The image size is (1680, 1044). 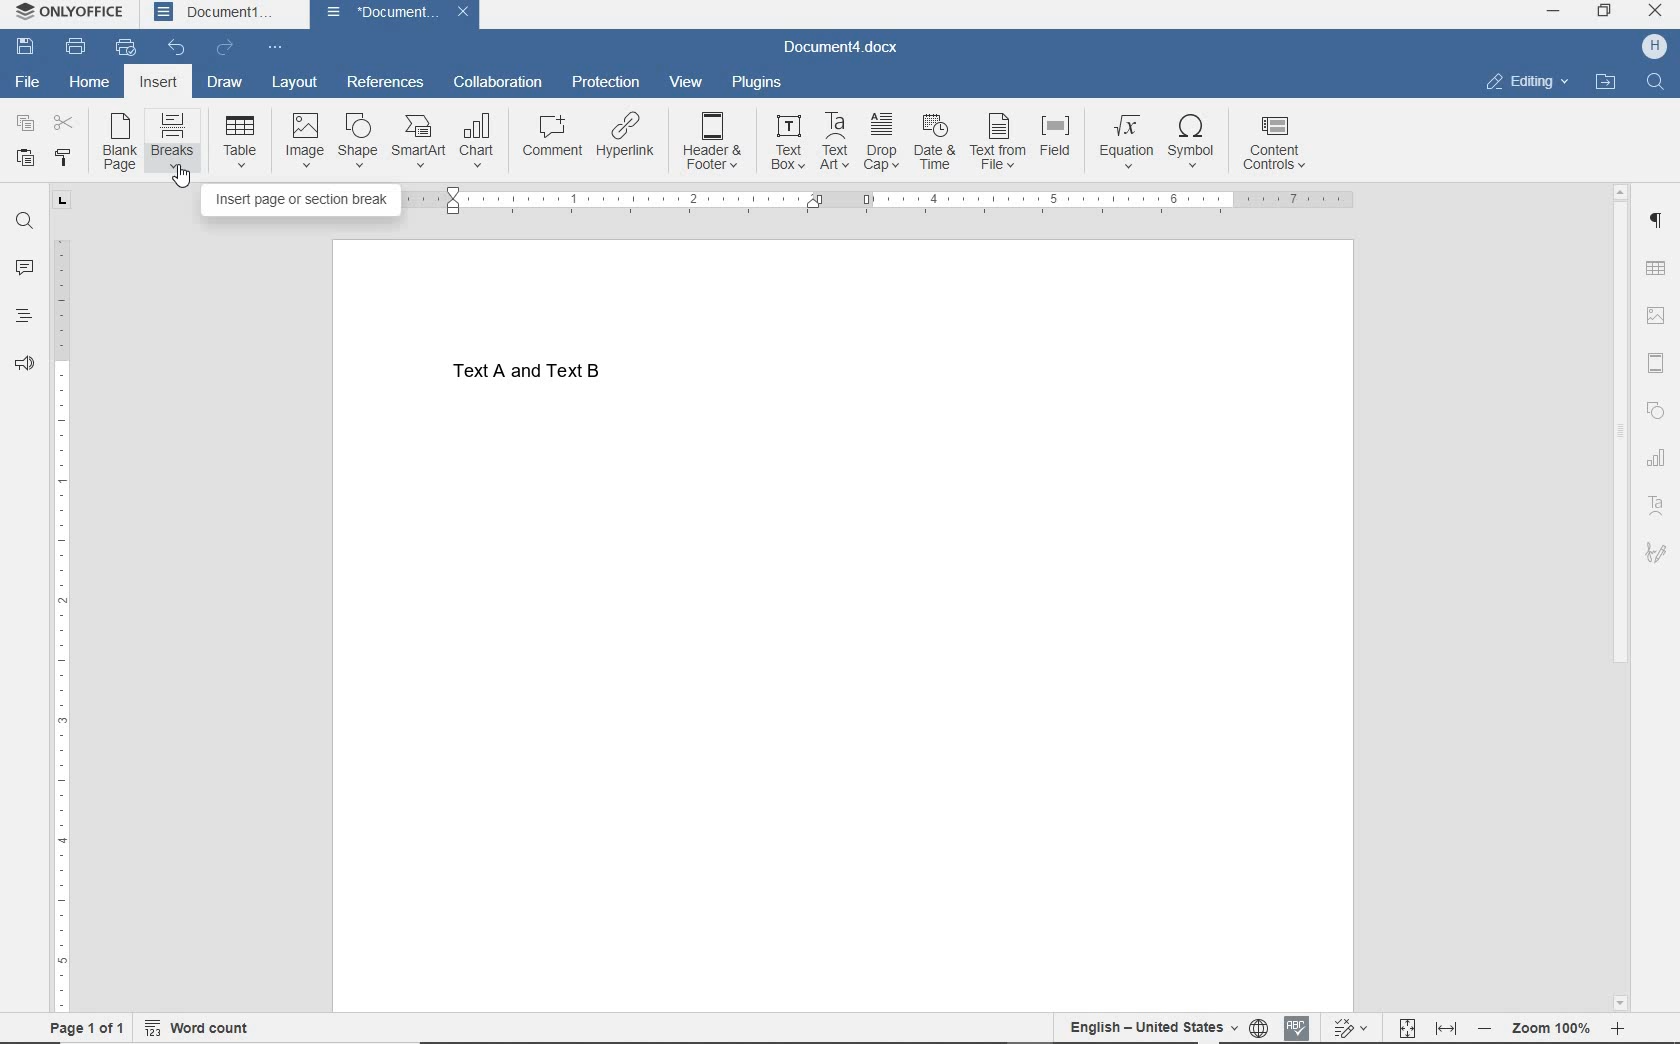 What do you see at coordinates (68, 157) in the screenshot?
I see `COPY STYLE` at bounding box center [68, 157].